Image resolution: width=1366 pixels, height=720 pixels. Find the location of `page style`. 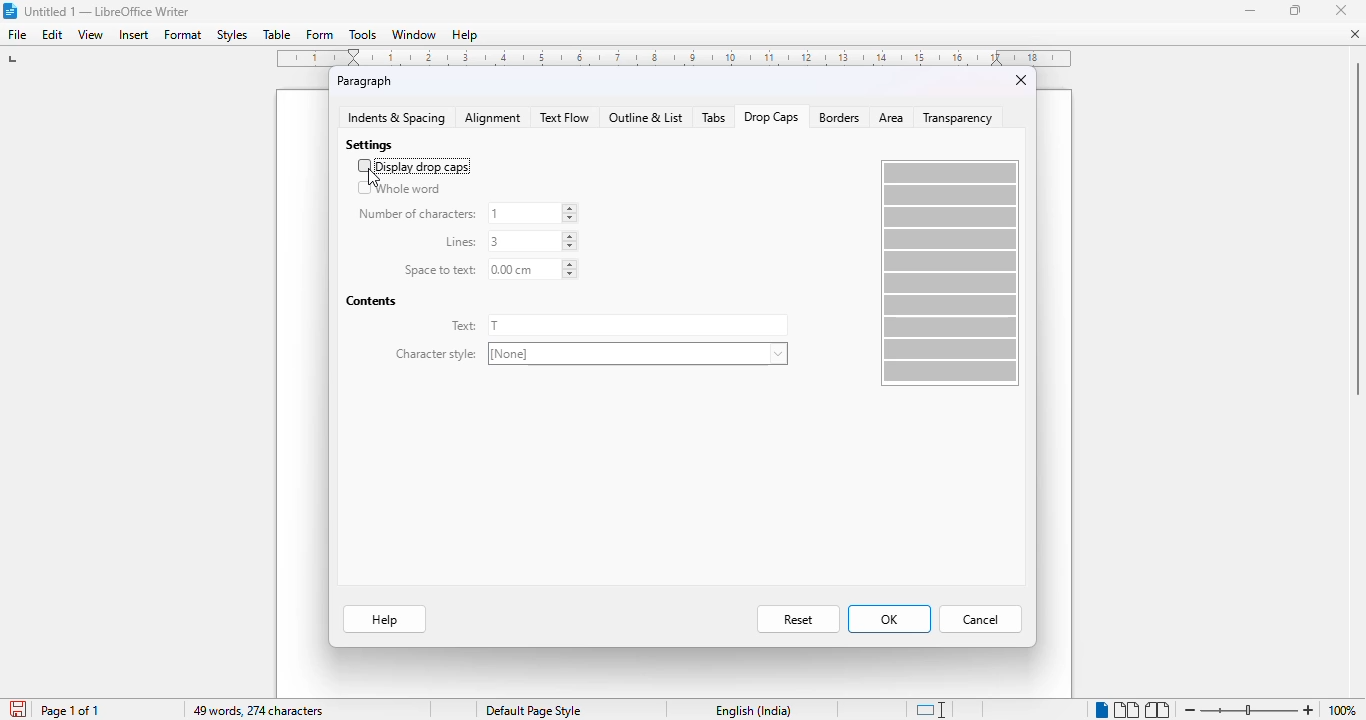

page style is located at coordinates (533, 710).